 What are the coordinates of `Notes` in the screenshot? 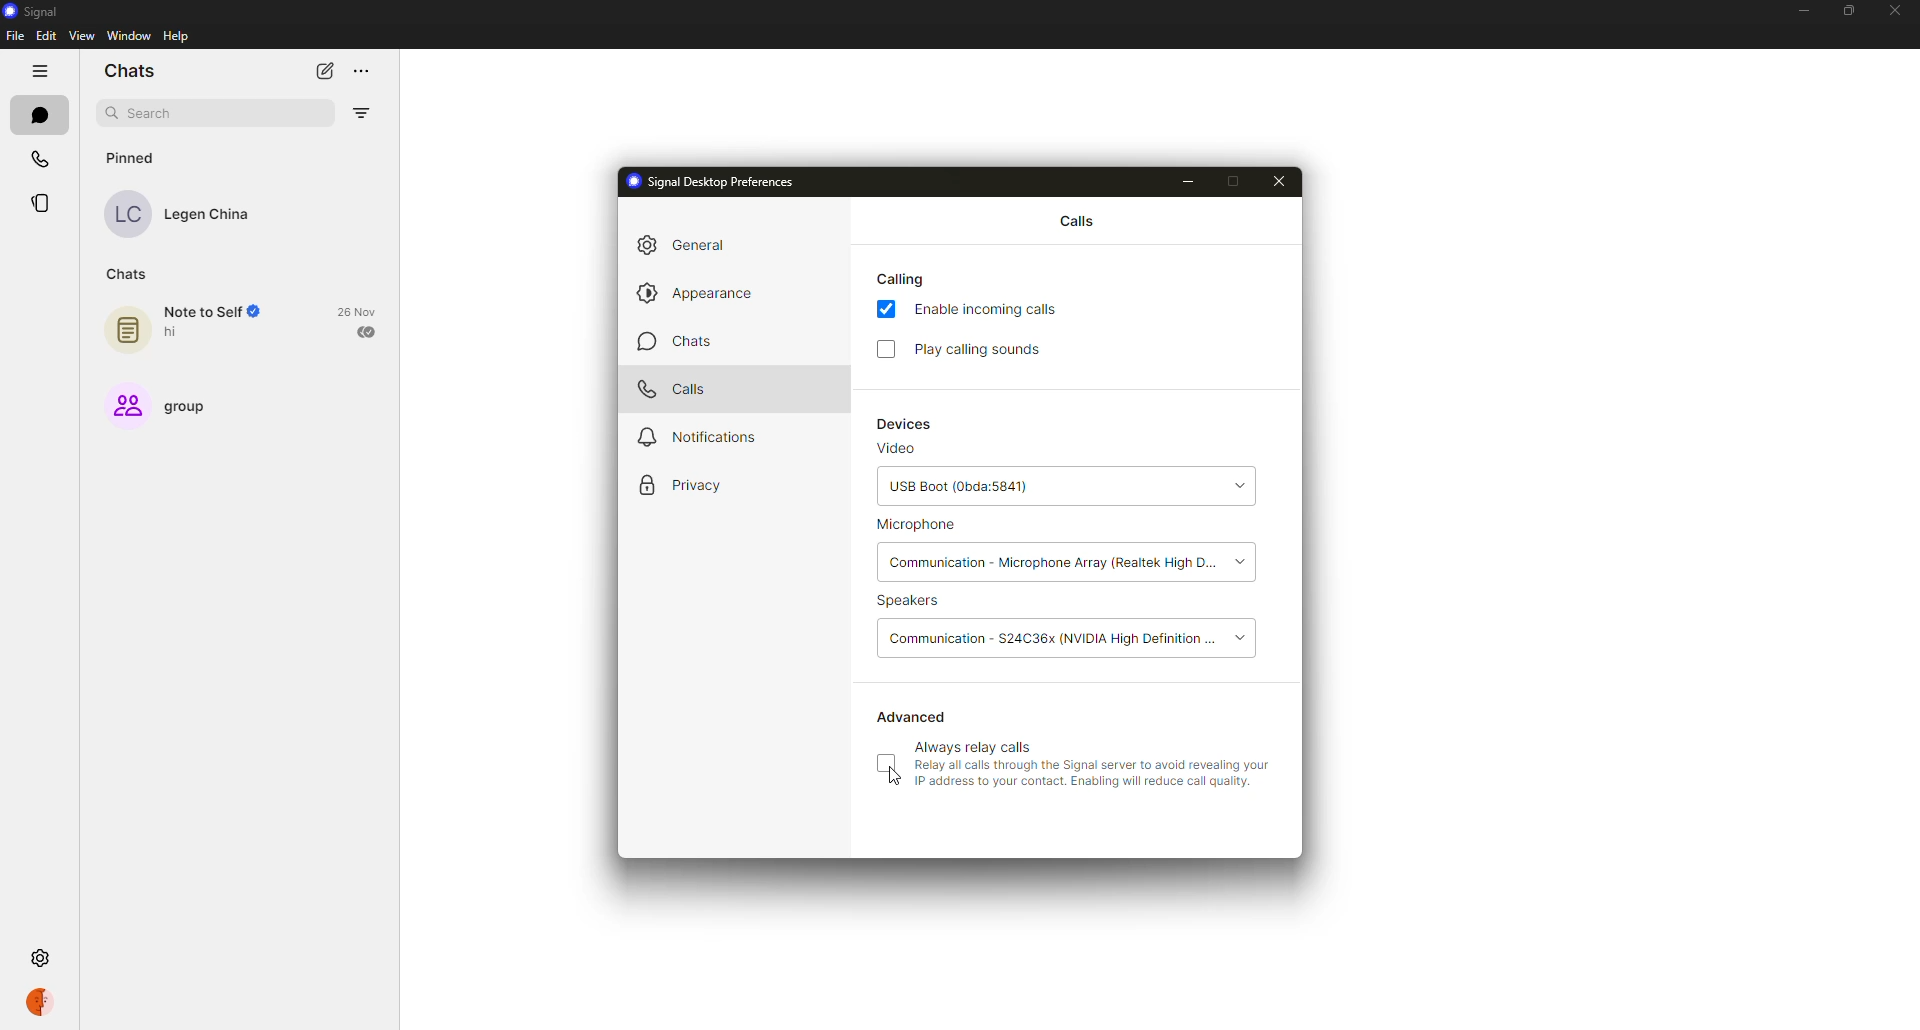 It's located at (124, 331).